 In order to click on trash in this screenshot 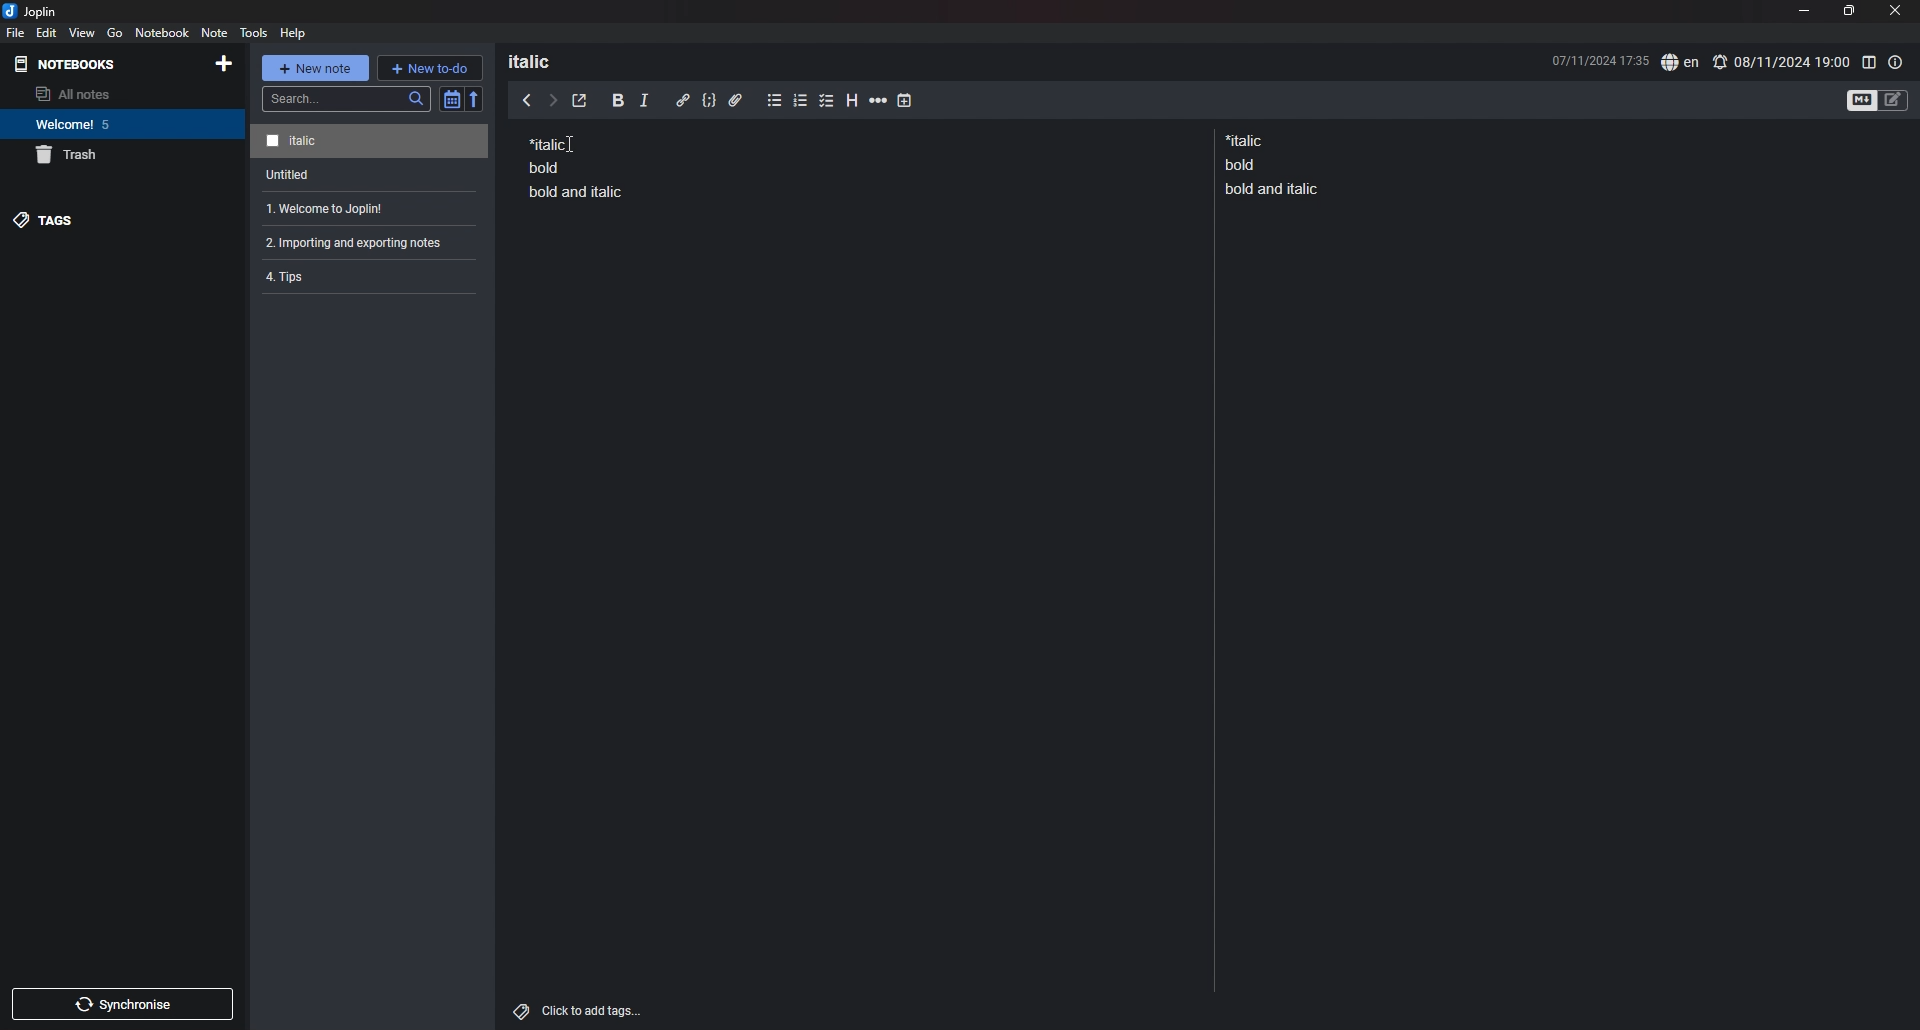, I will do `click(123, 155)`.